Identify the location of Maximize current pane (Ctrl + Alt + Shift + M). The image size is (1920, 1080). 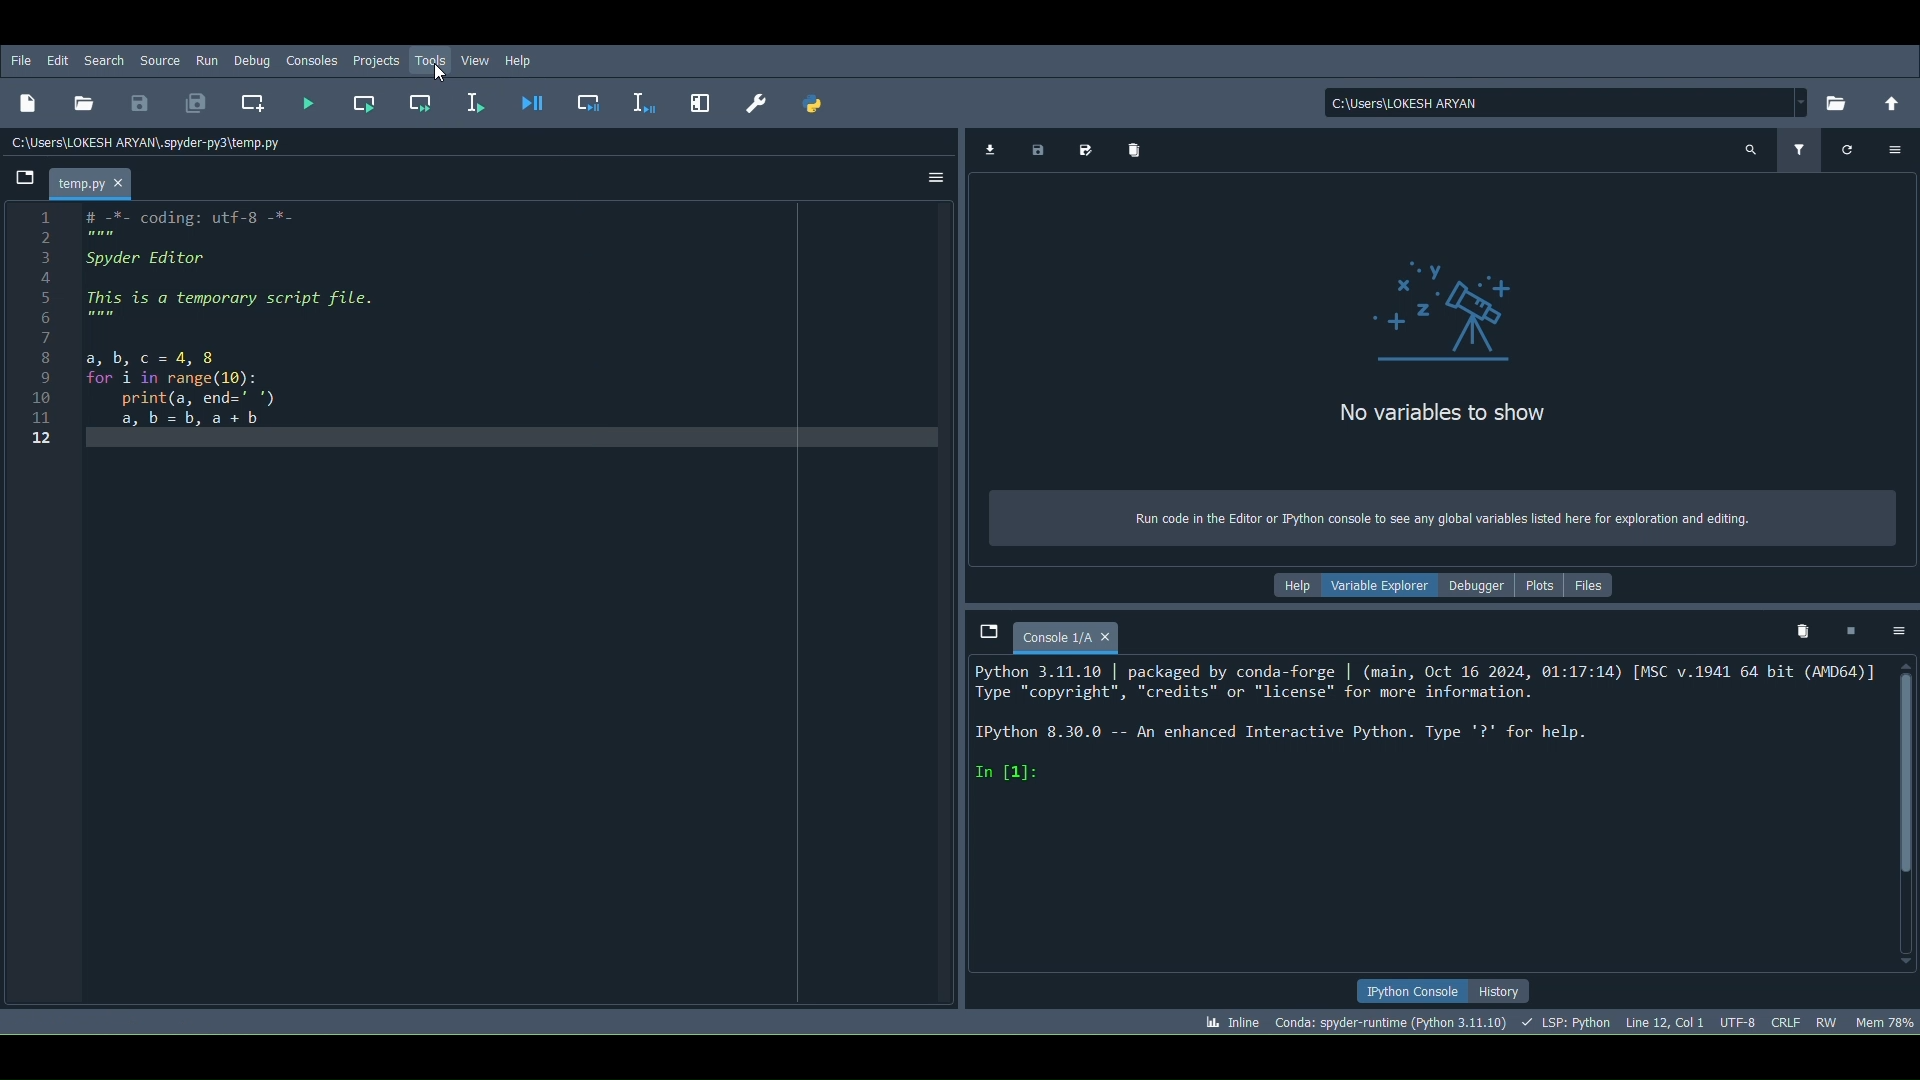
(701, 100).